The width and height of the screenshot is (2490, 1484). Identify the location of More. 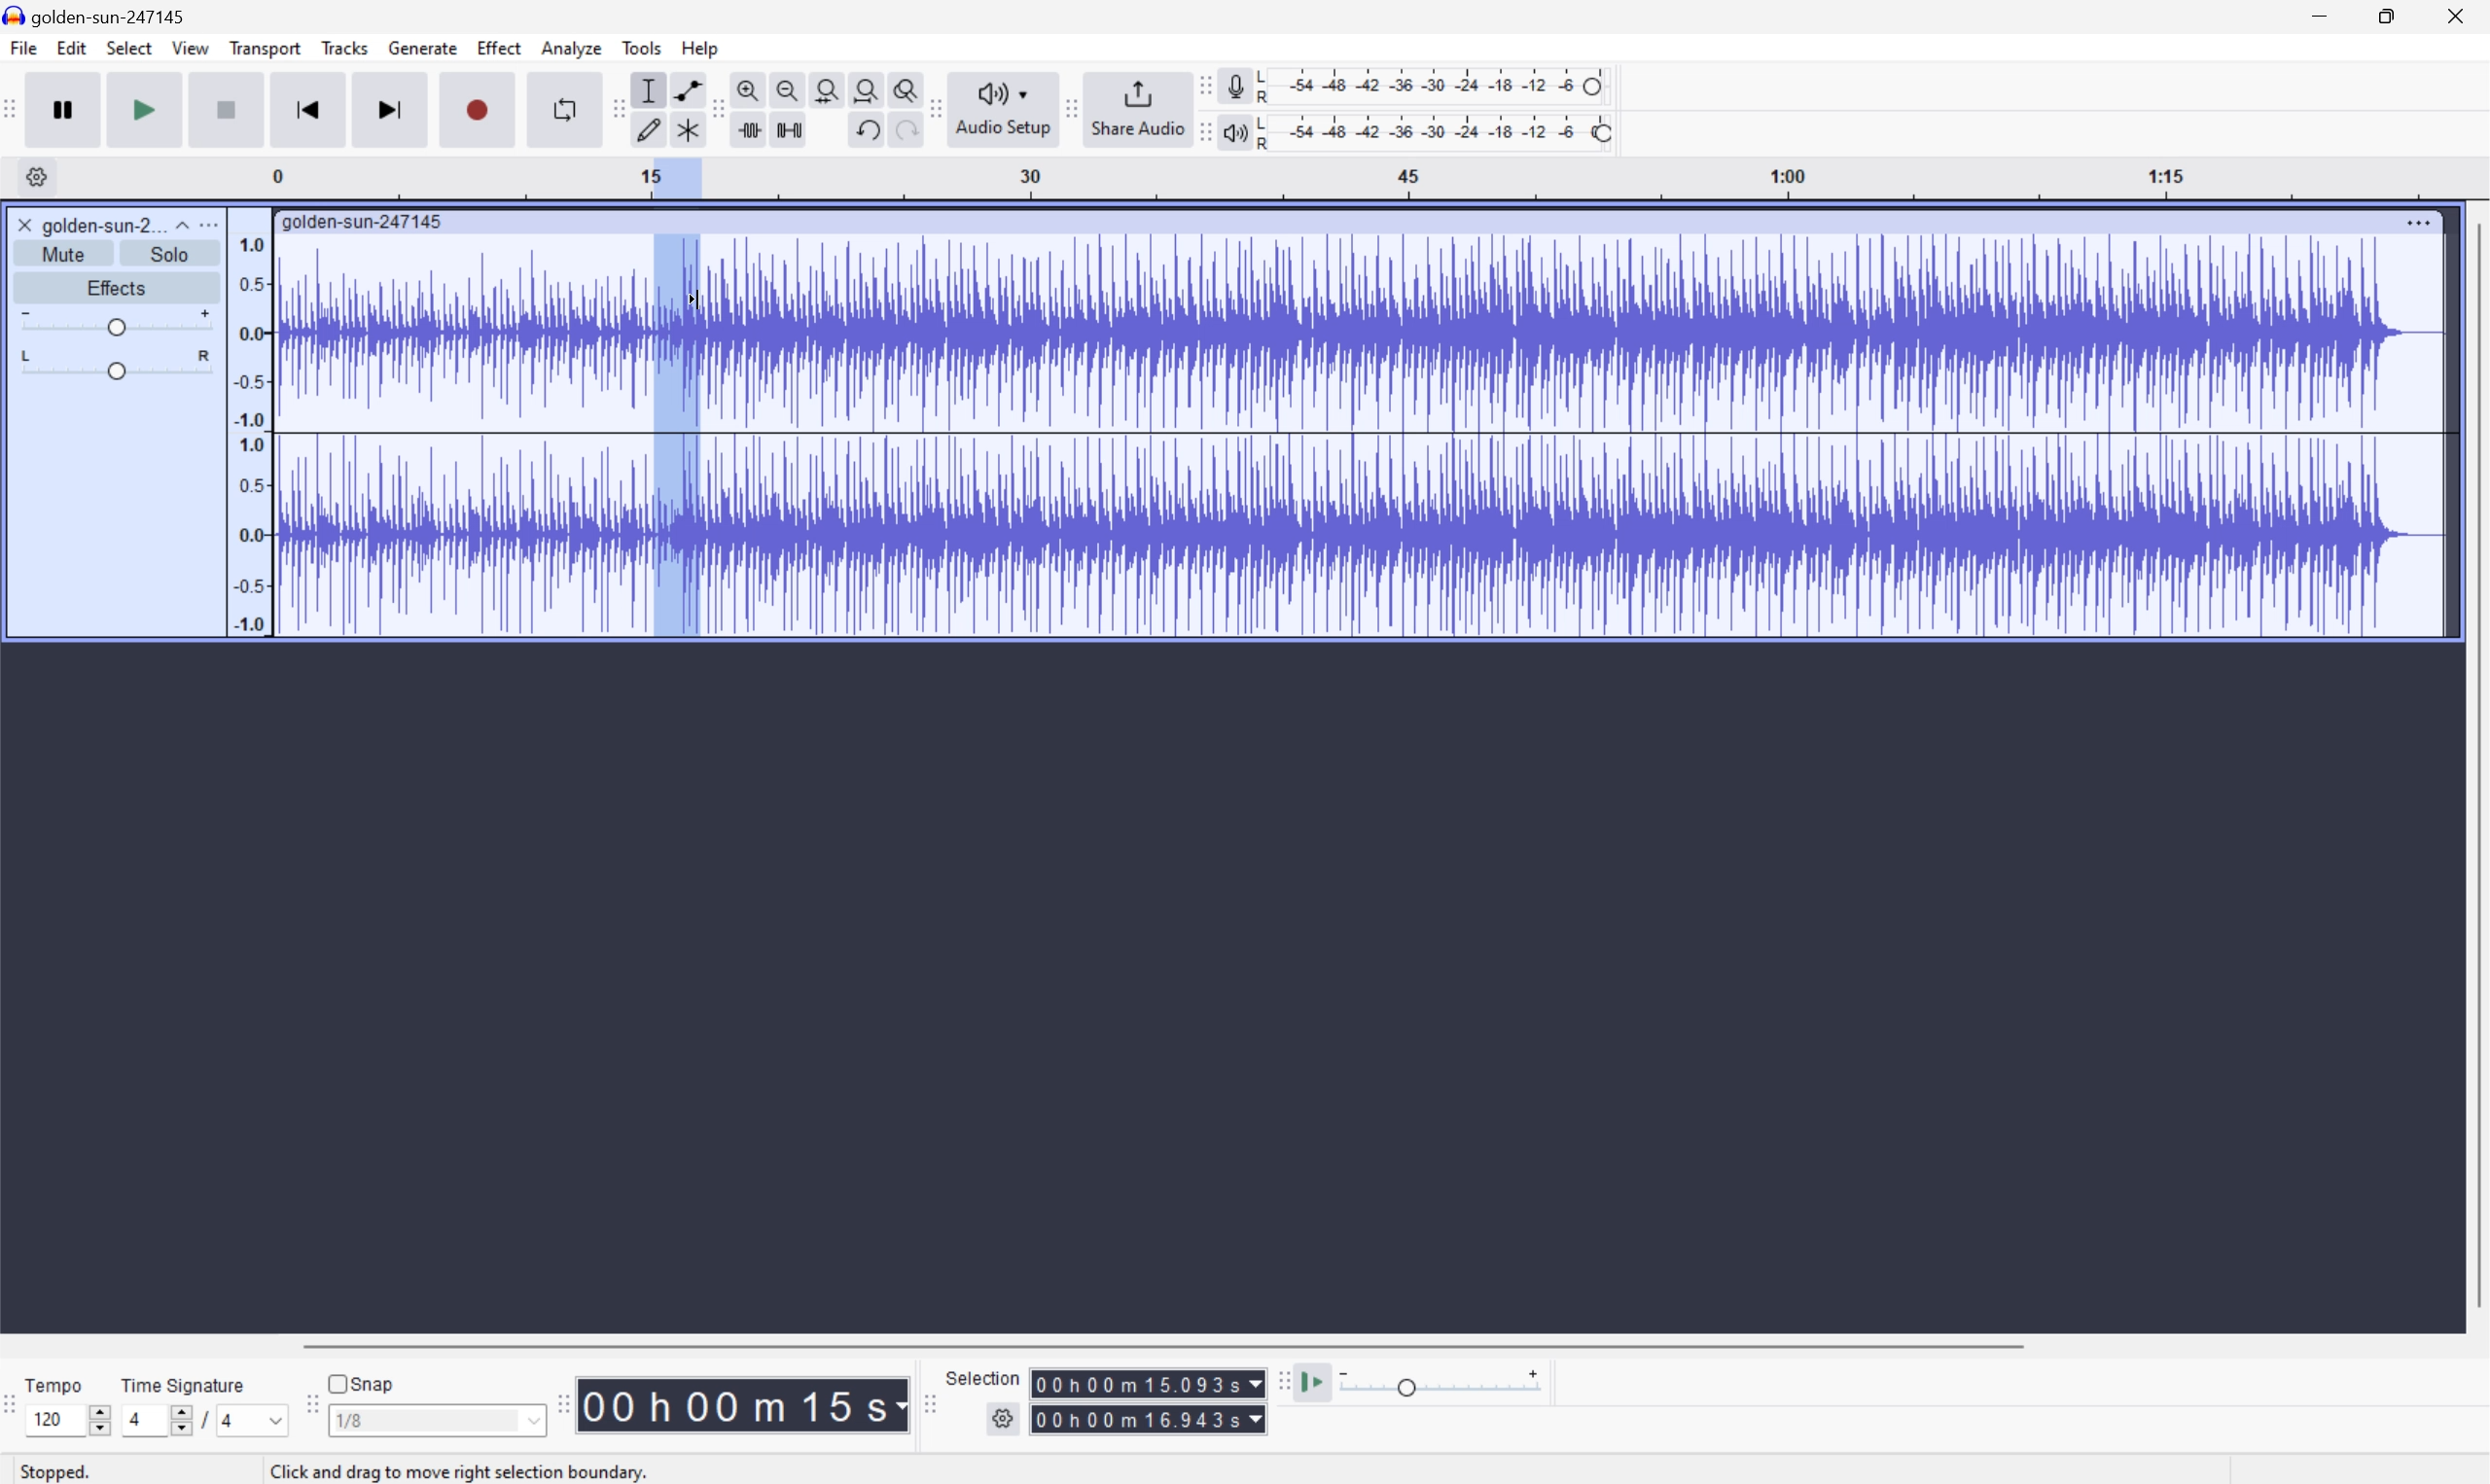
(213, 223).